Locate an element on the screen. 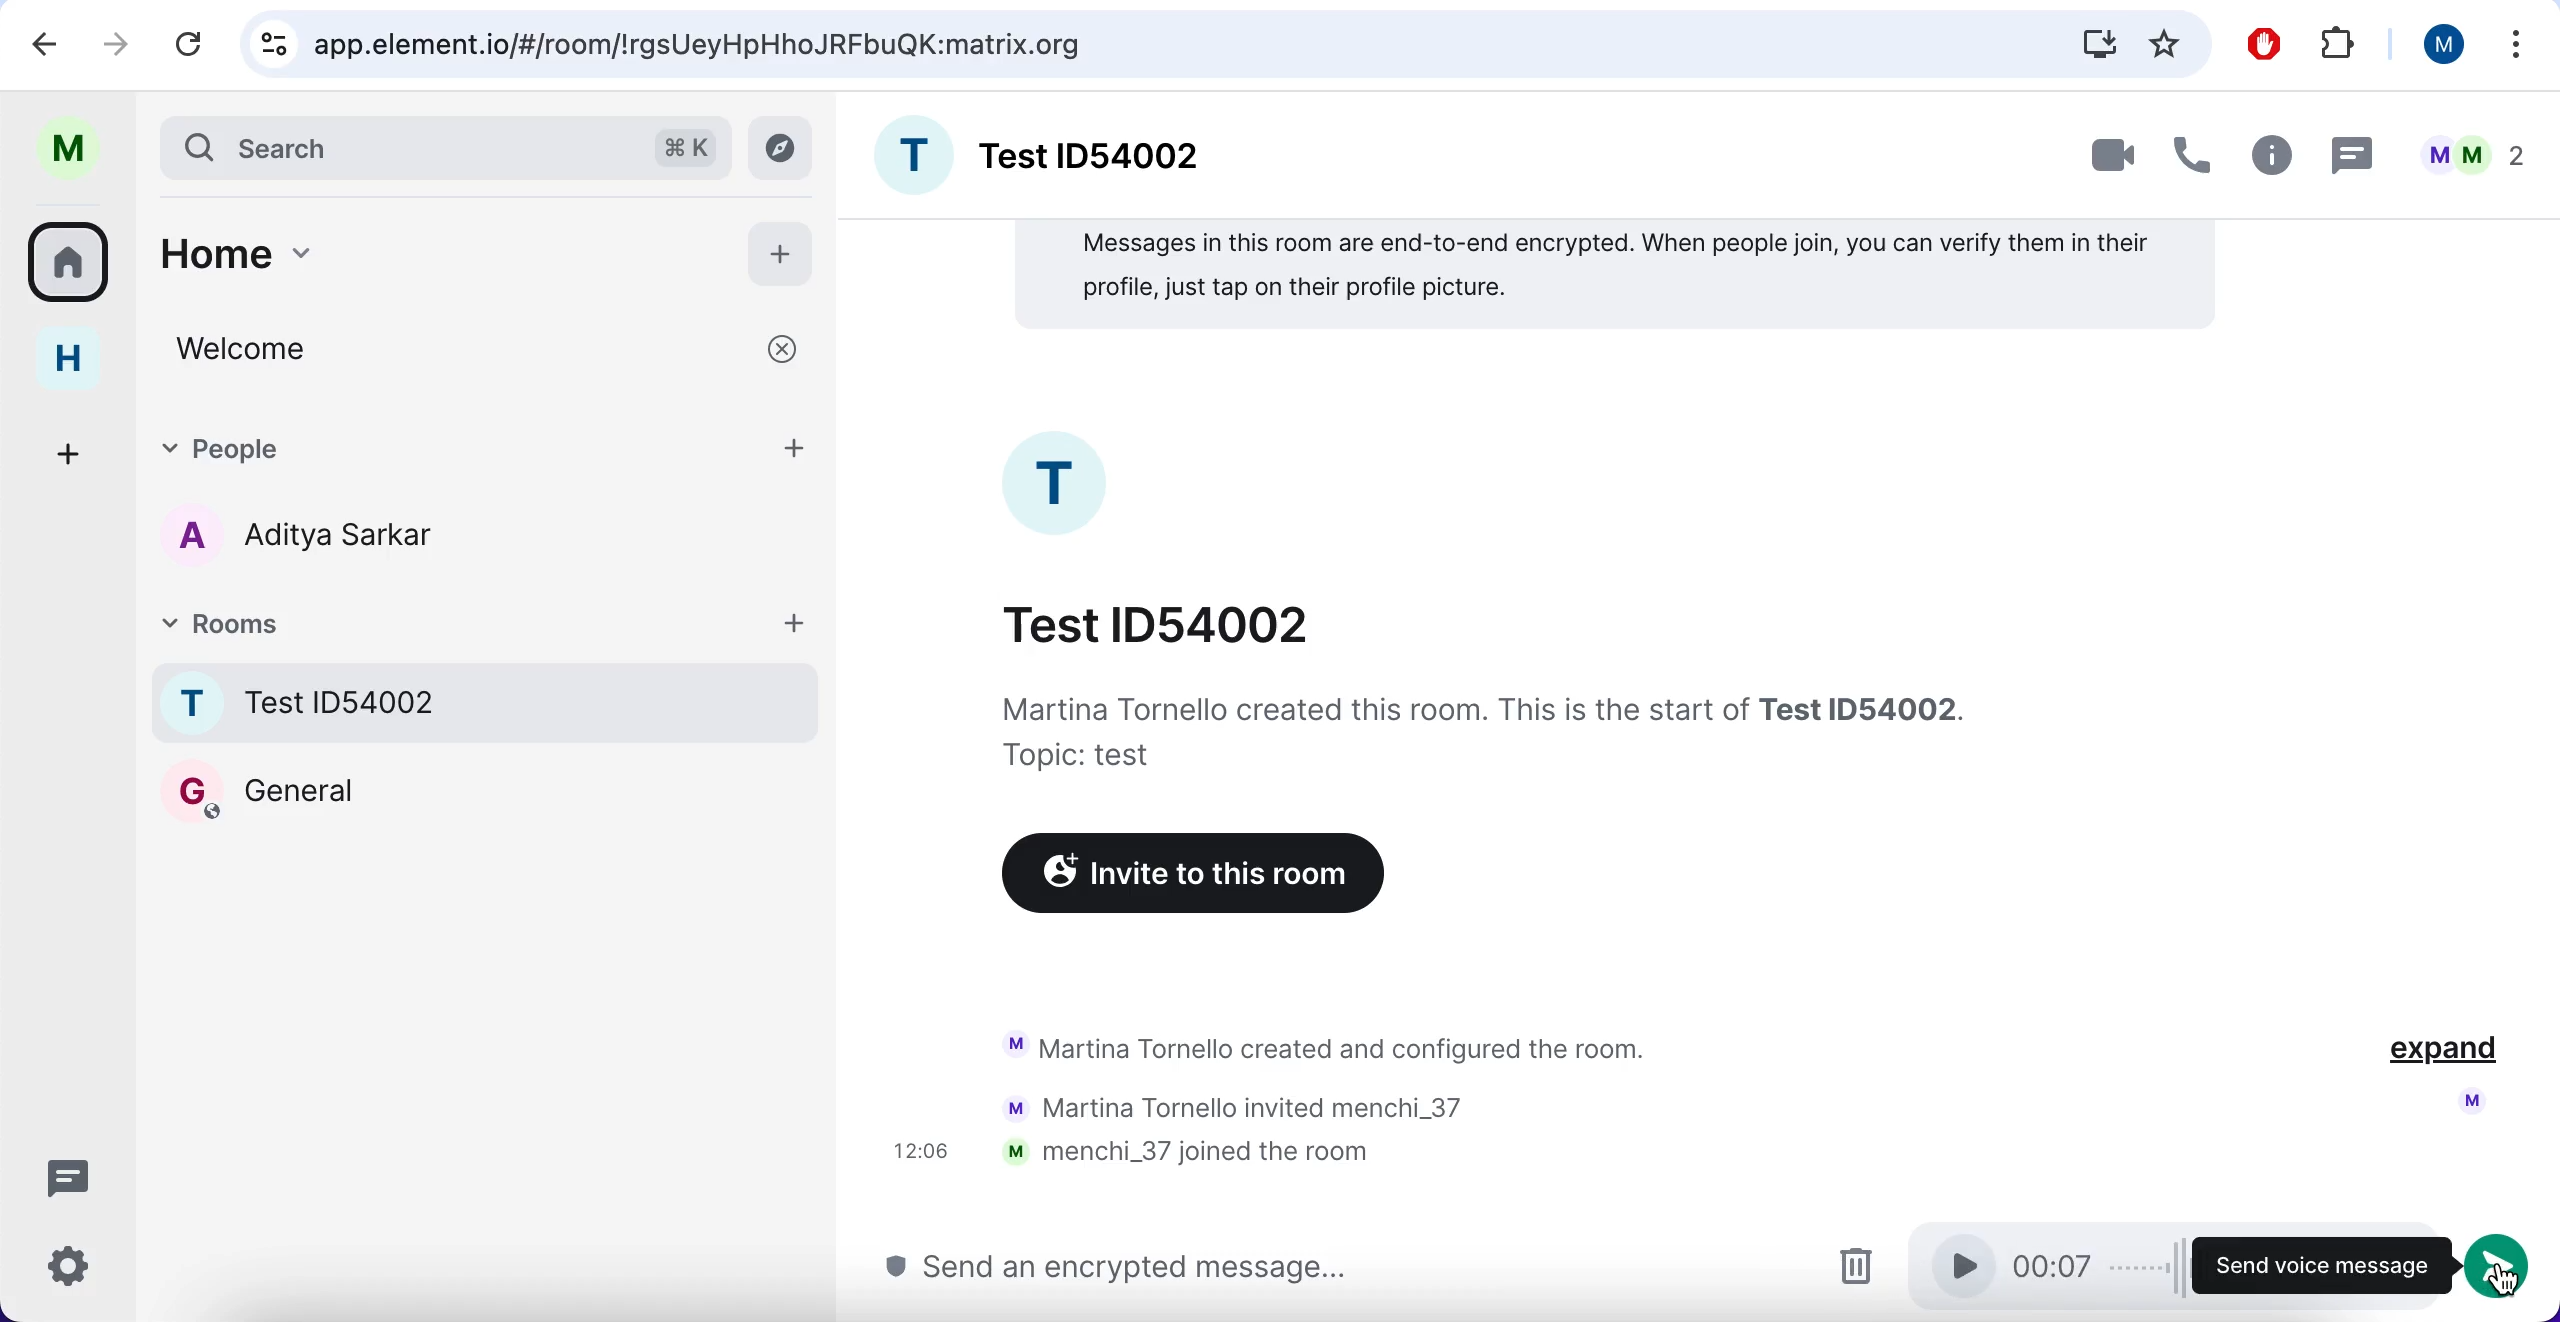 This screenshot has width=2560, height=1322. reload current page is located at coordinates (192, 45).